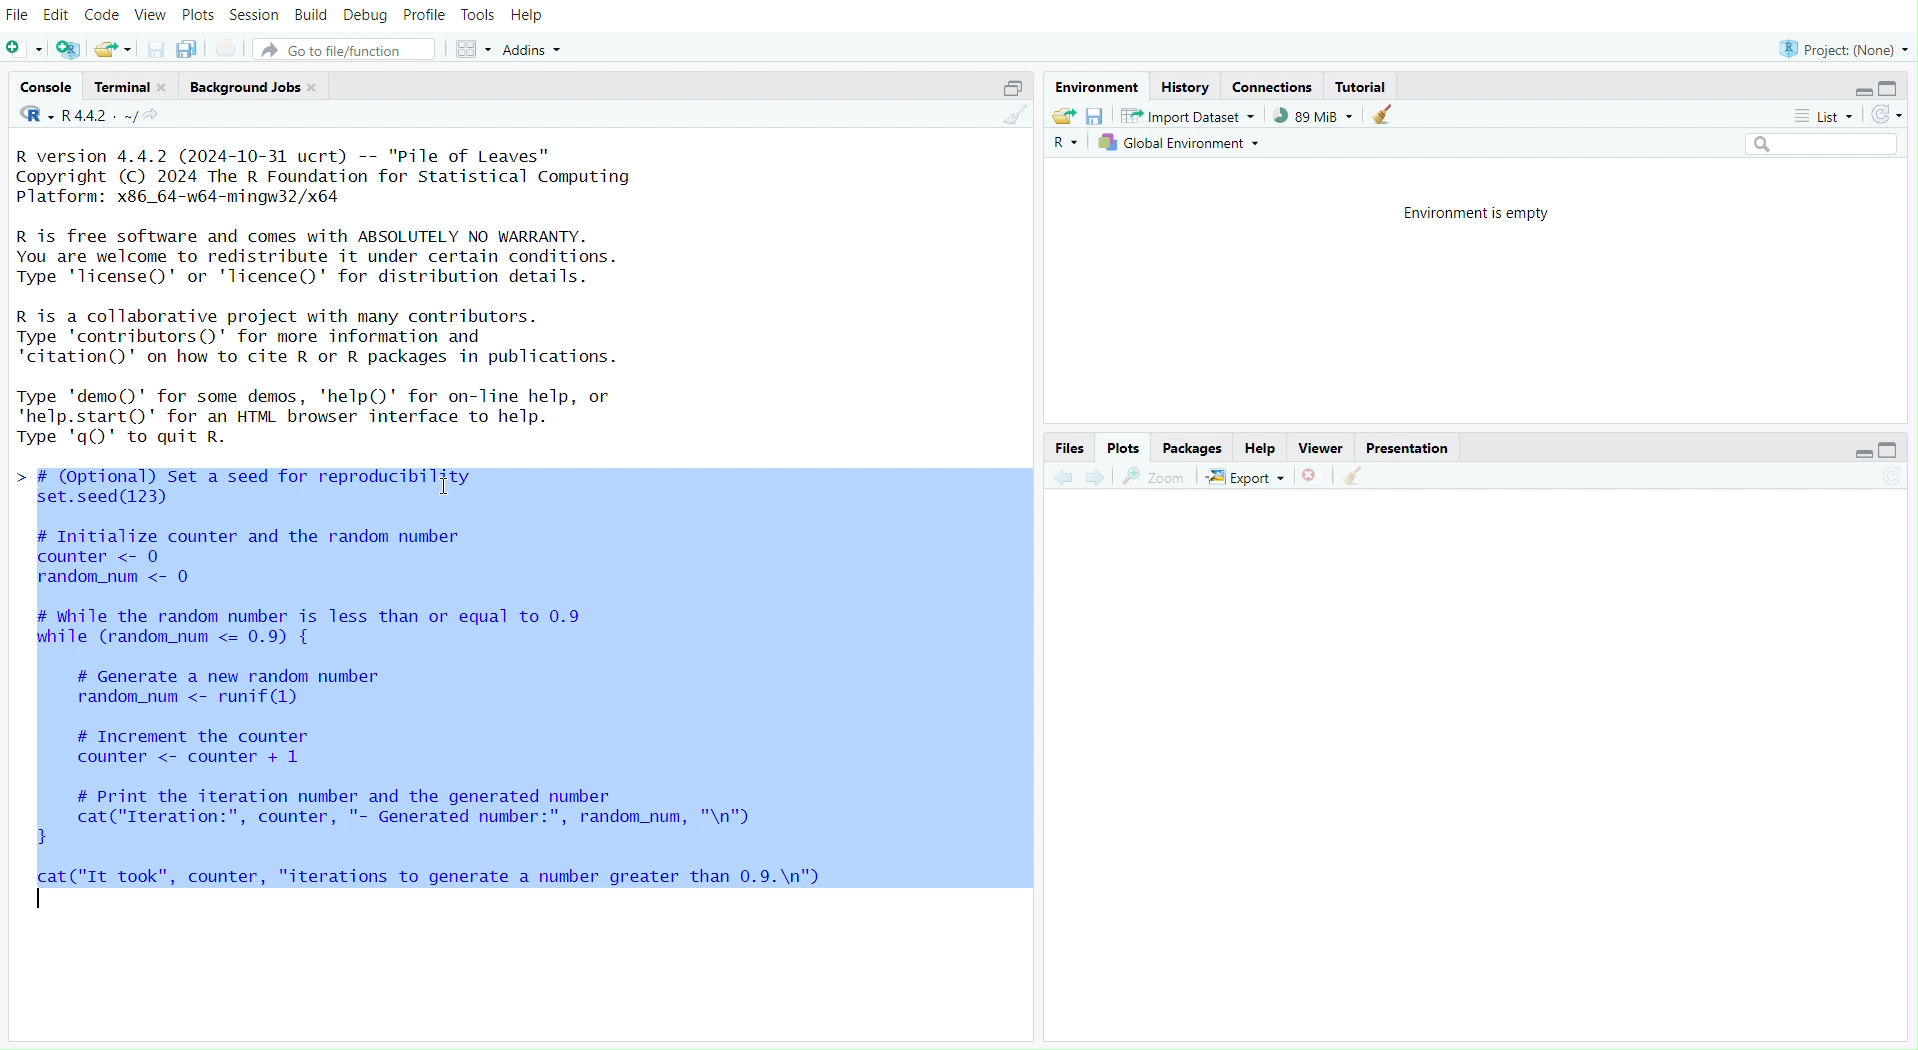 This screenshot has height=1050, width=1918. Describe the element at coordinates (1861, 91) in the screenshot. I see `Minimize` at that location.